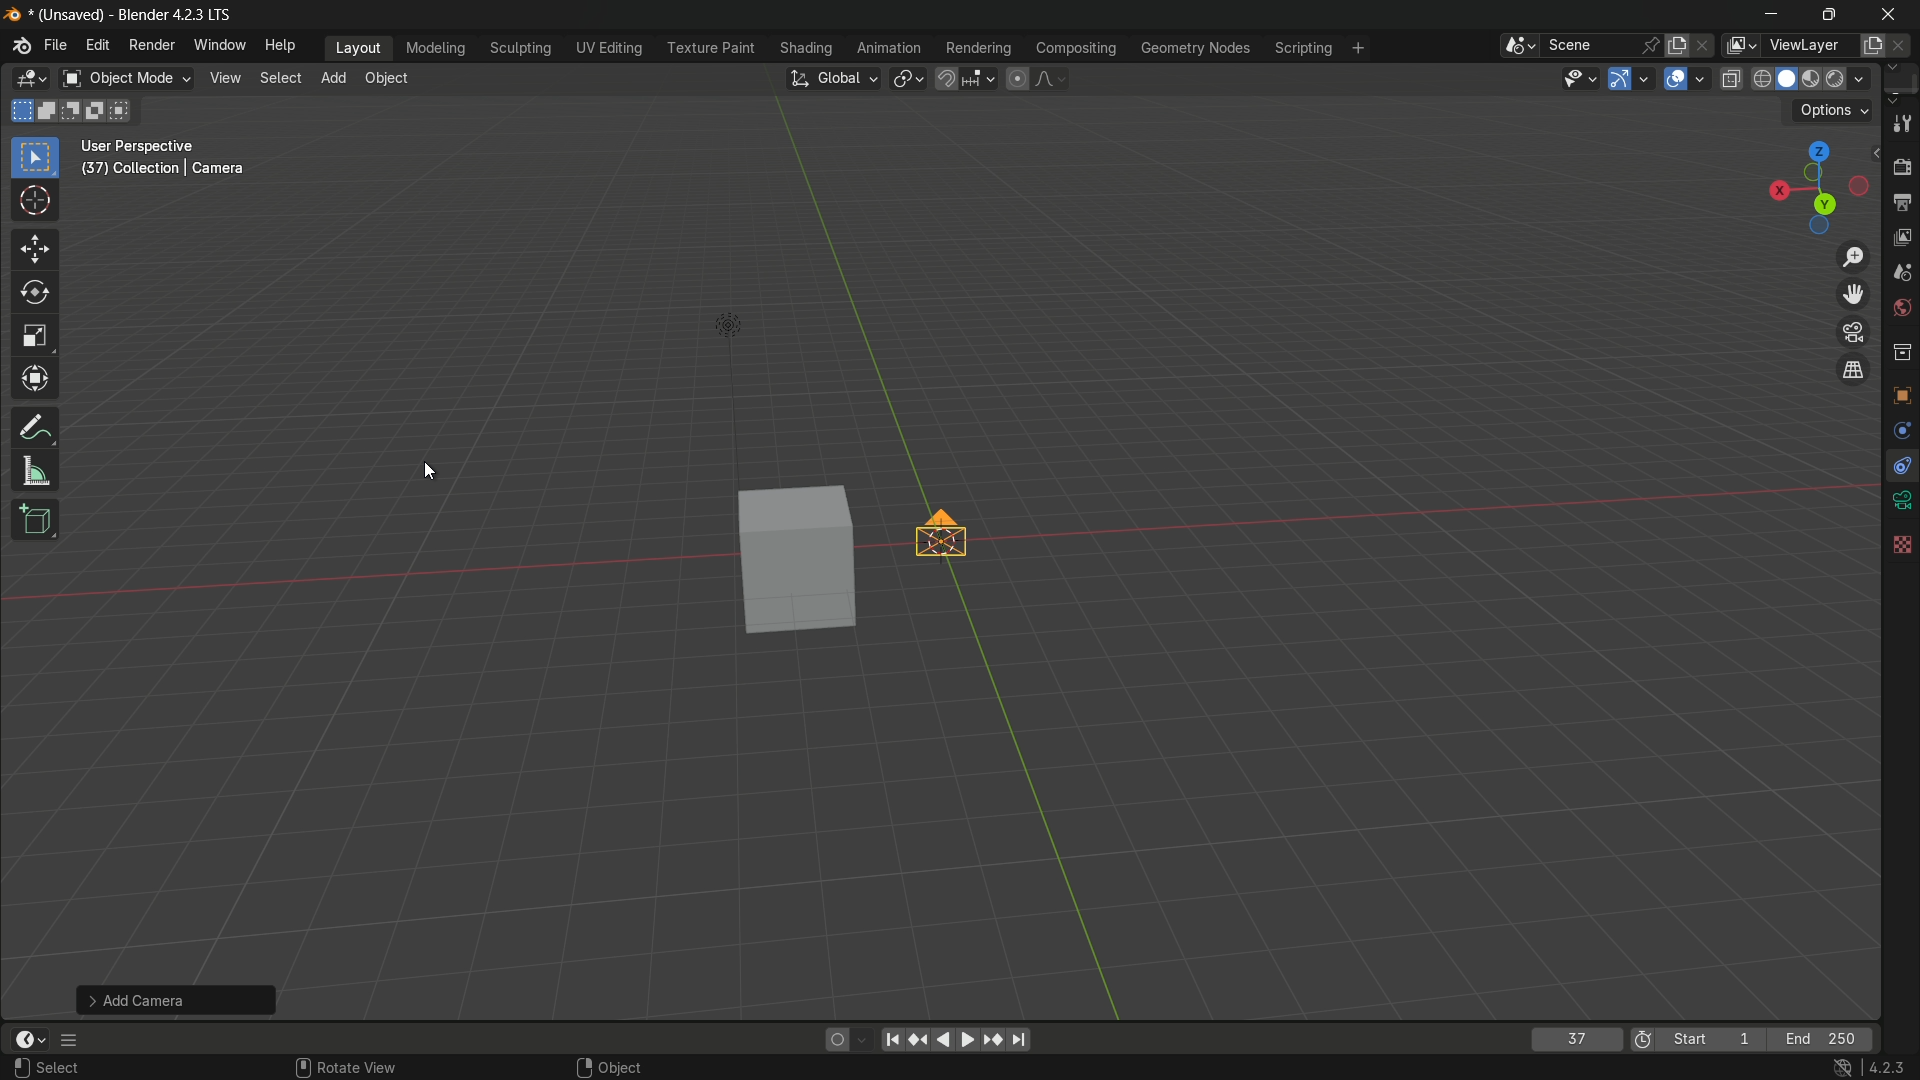  Describe the element at coordinates (1577, 1039) in the screenshot. I see `current frame` at that location.